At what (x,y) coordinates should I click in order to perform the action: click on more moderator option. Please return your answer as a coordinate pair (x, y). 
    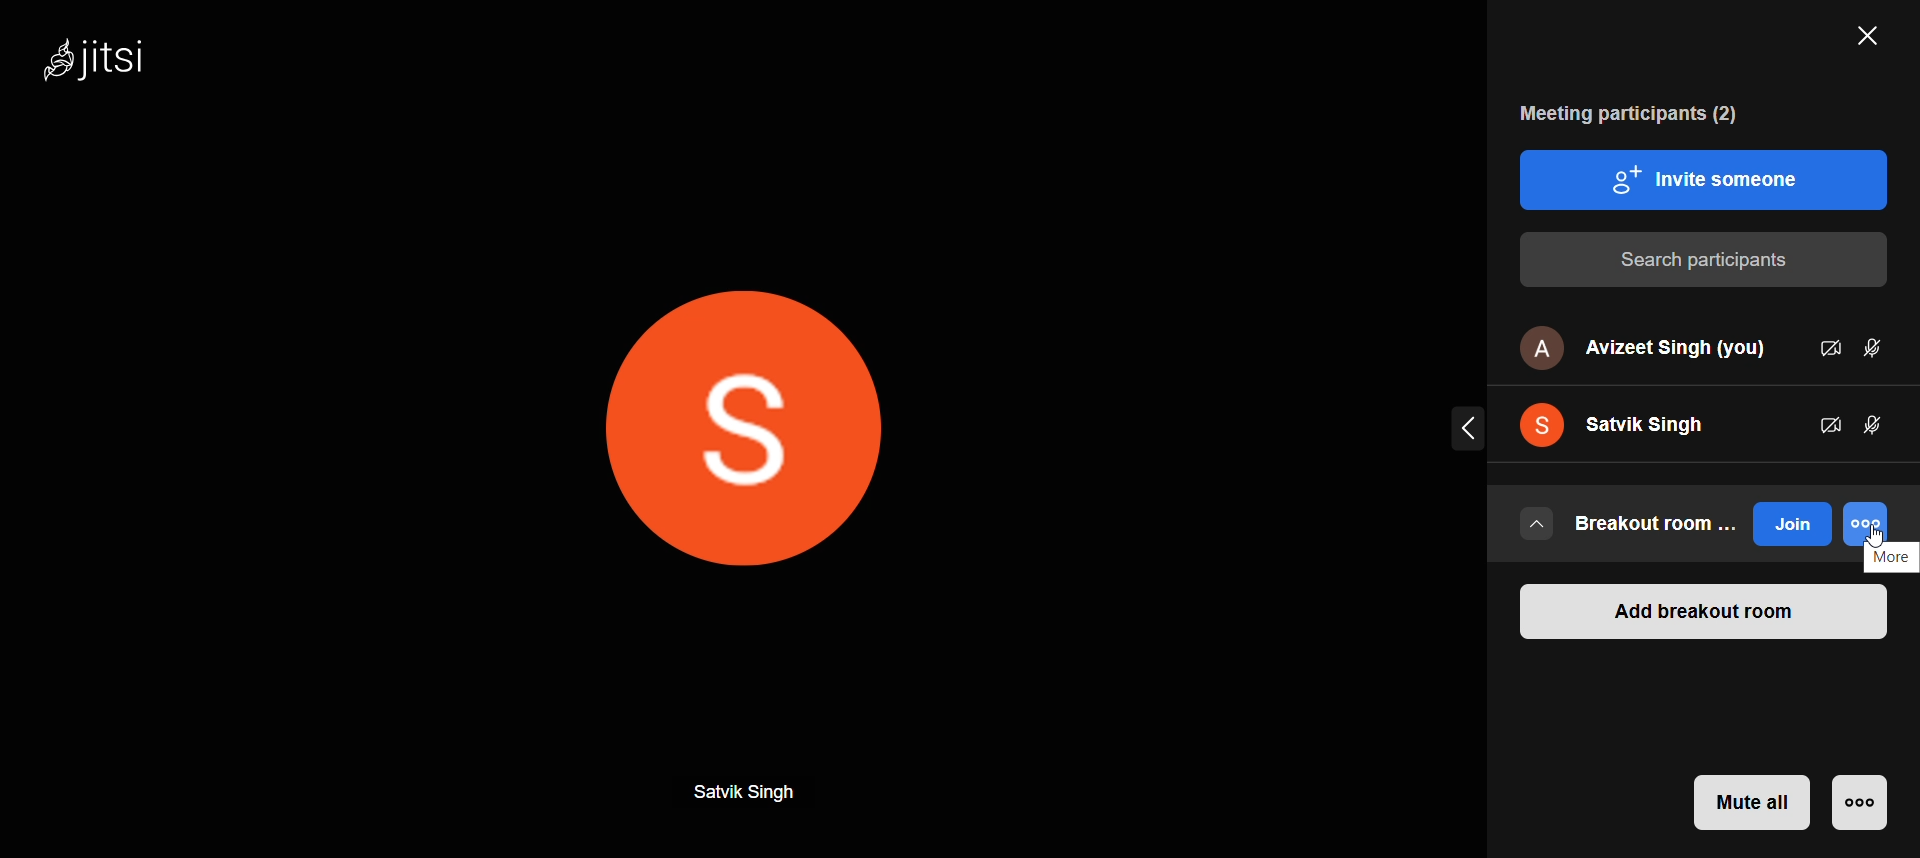
    Looking at the image, I should click on (1860, 802).